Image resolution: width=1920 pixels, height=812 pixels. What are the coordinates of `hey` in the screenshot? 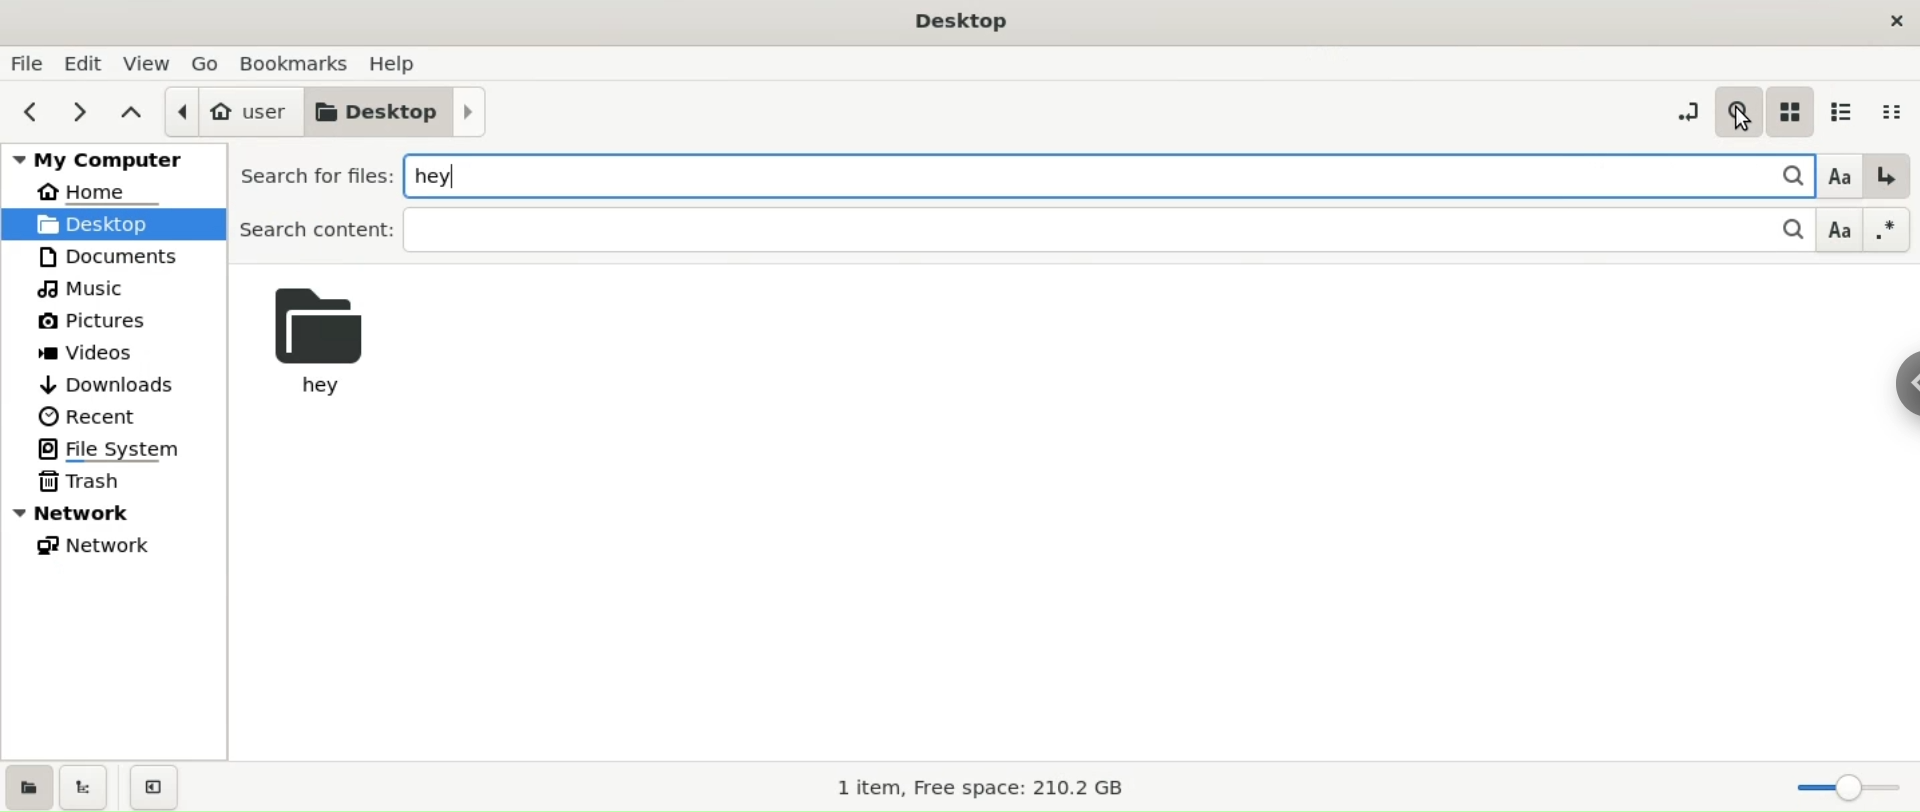 It's located at (324, 339).